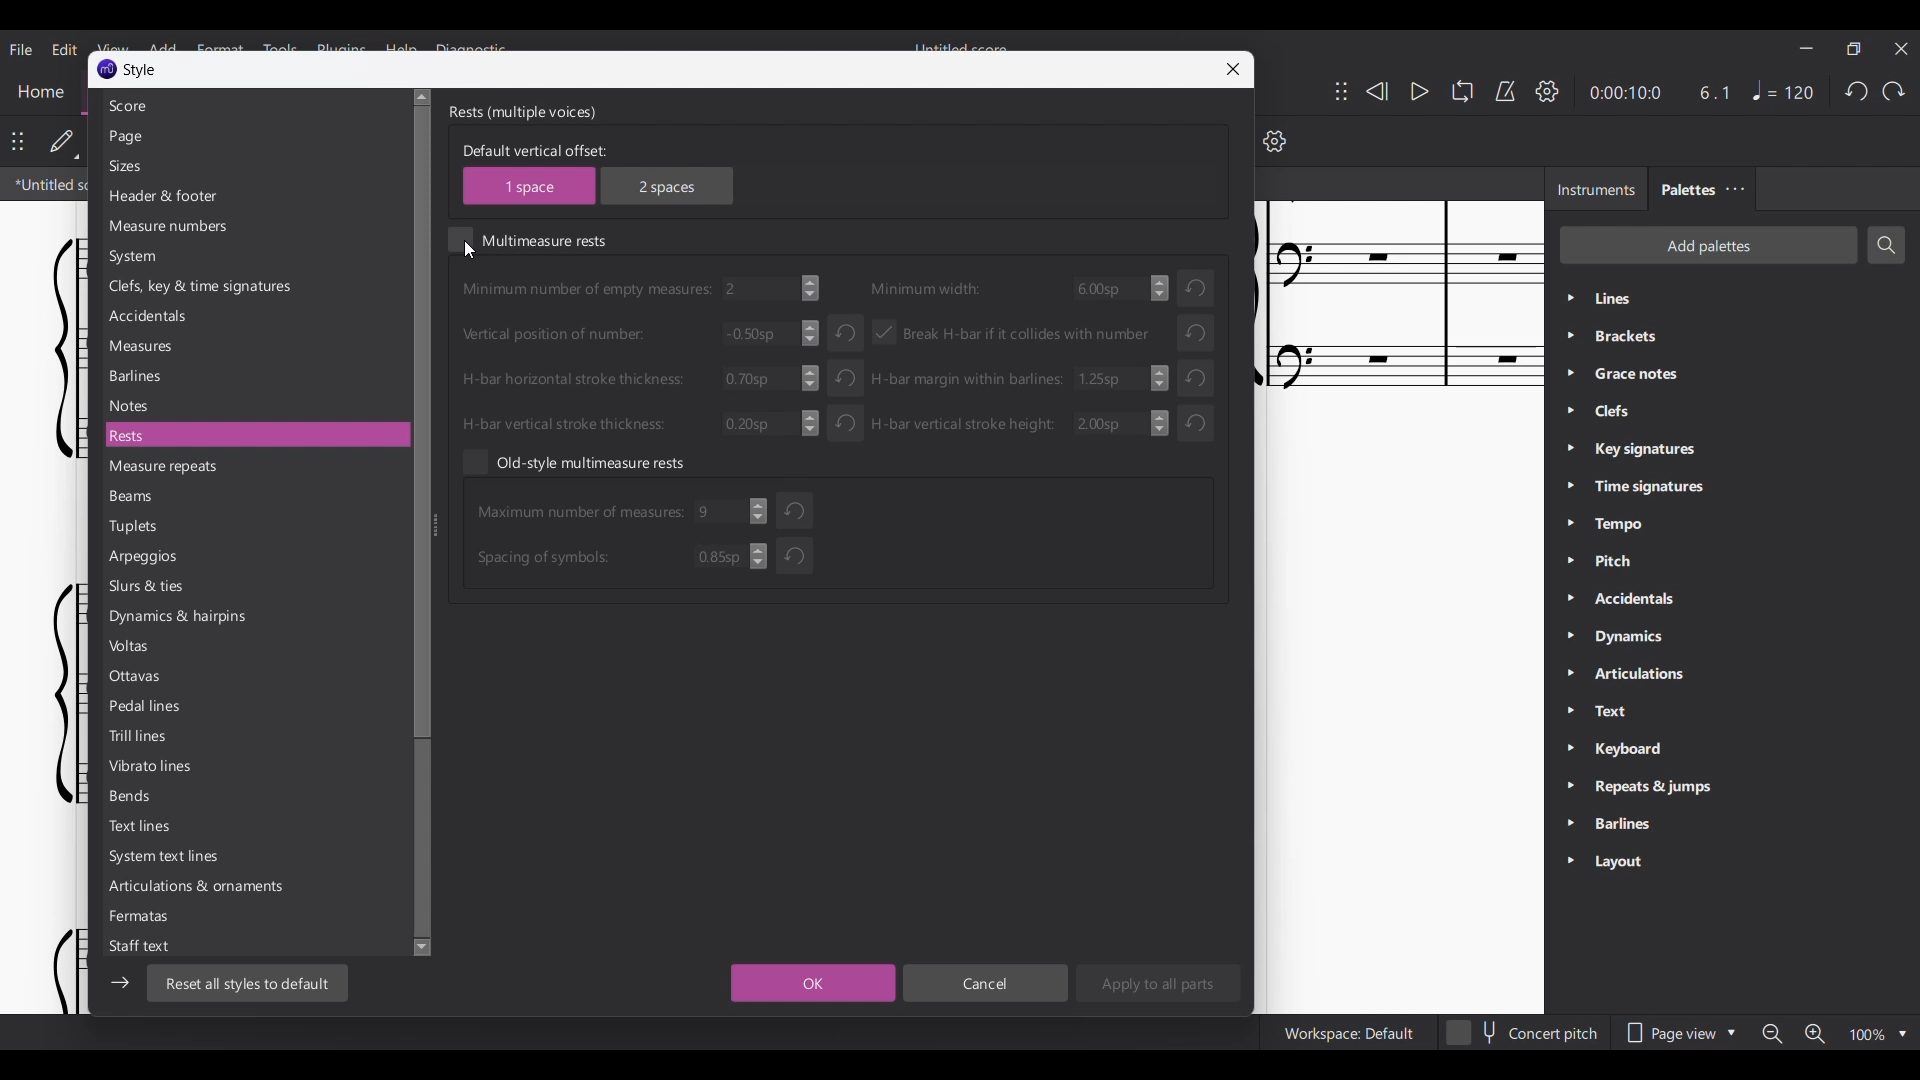 This screenshot has width=1920, height=1080. What do you see at coordinates (253, 316) in the screenshot?
I see `Accidentals` at bounding box center [253, 316].